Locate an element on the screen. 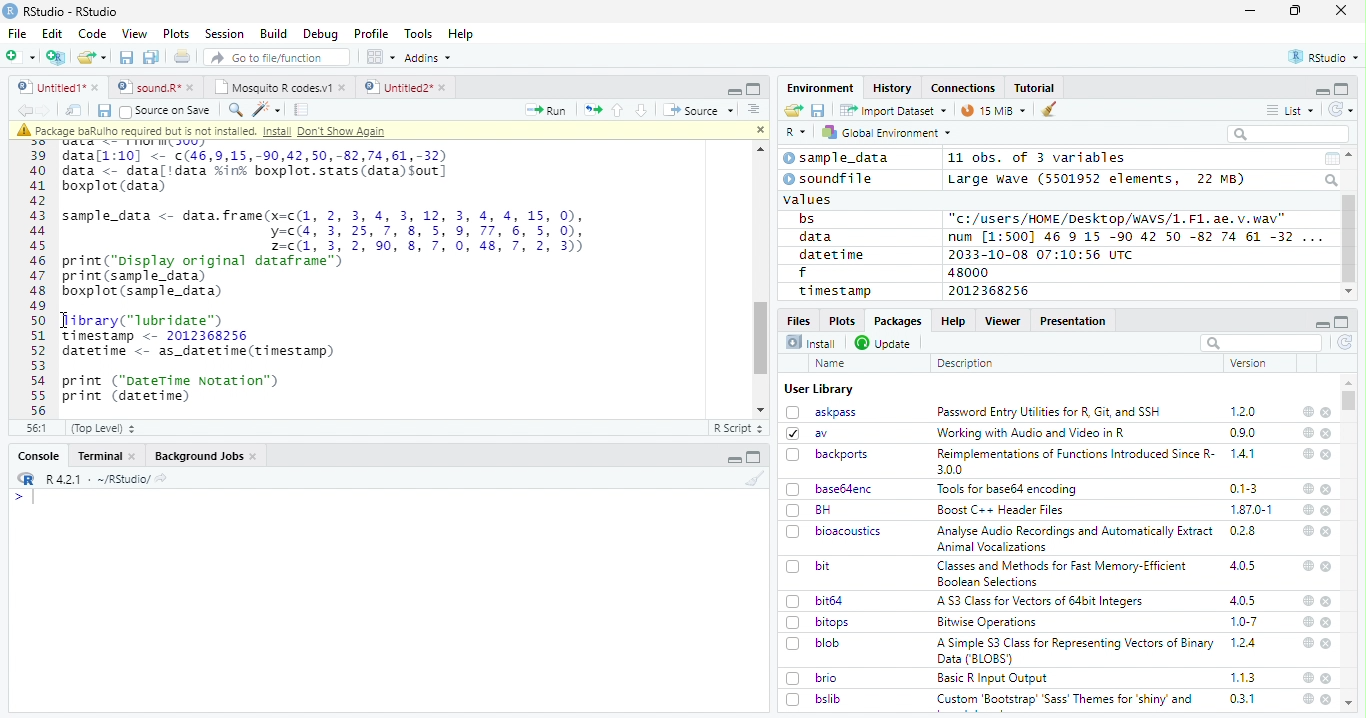 This screenshot has height=718, width=1366. Tools is located at coordinates (417, 34).